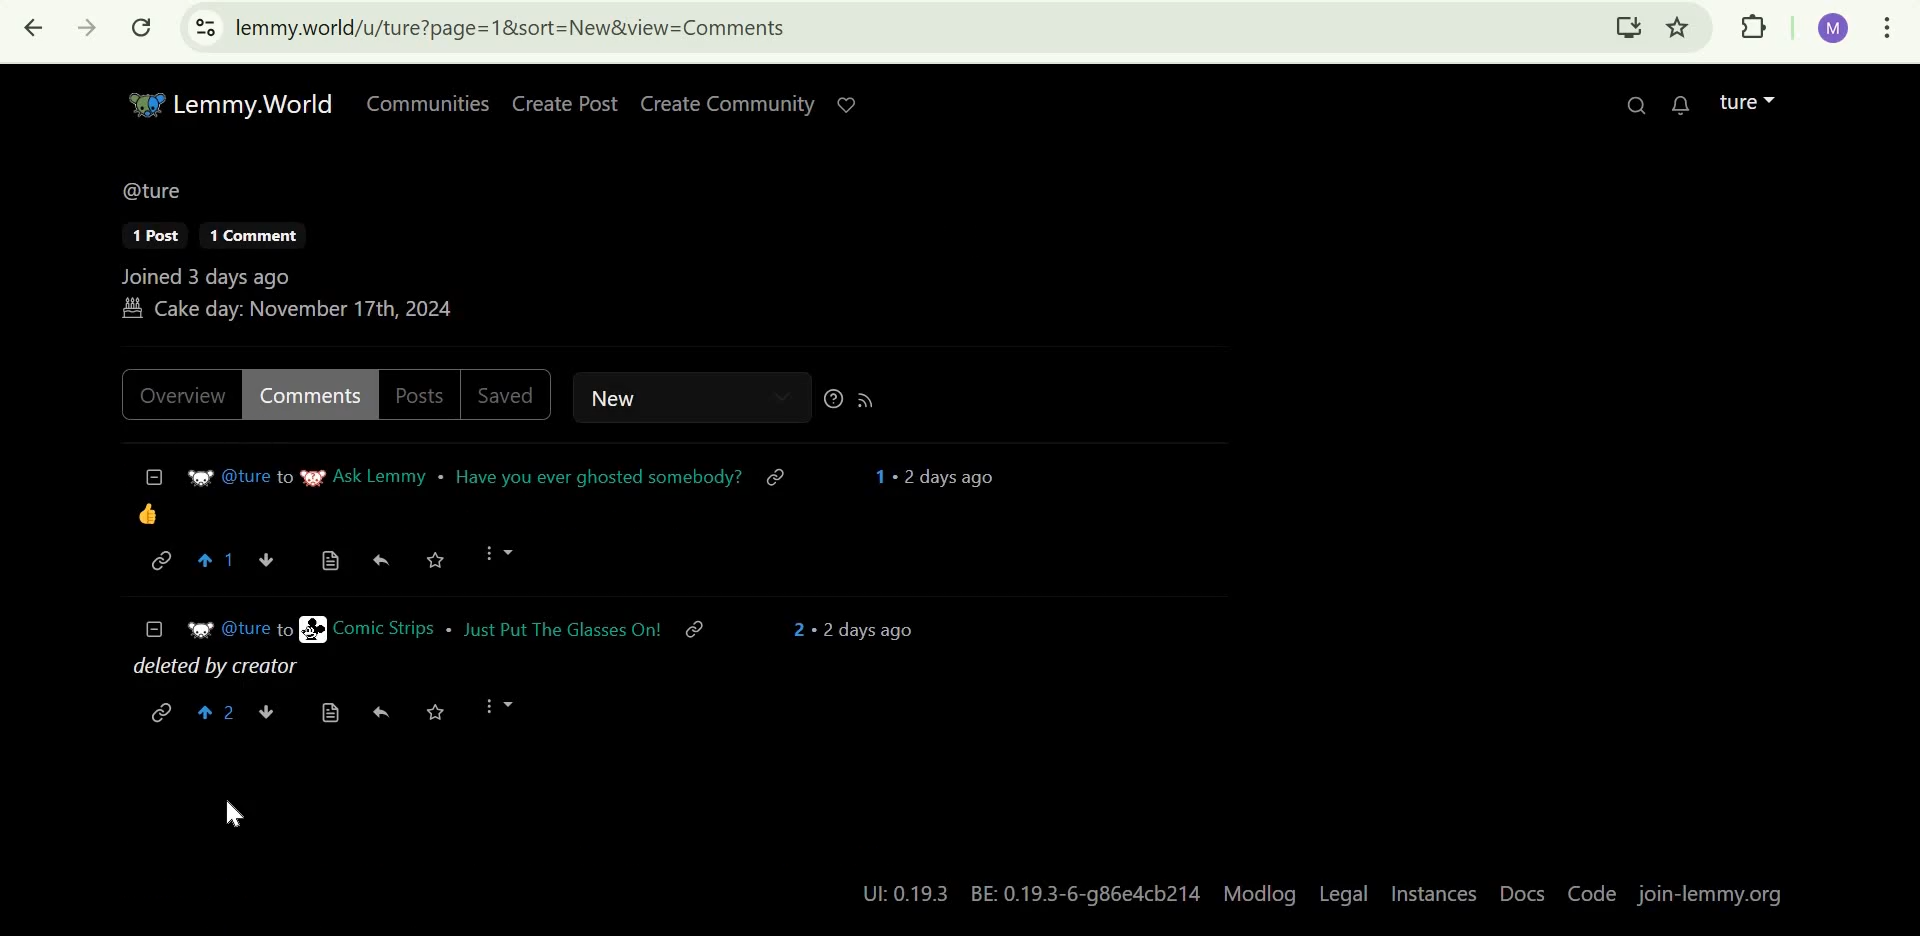 This screenshot has width=1920, height=936. I want to click on RSS, so click(870, 397).